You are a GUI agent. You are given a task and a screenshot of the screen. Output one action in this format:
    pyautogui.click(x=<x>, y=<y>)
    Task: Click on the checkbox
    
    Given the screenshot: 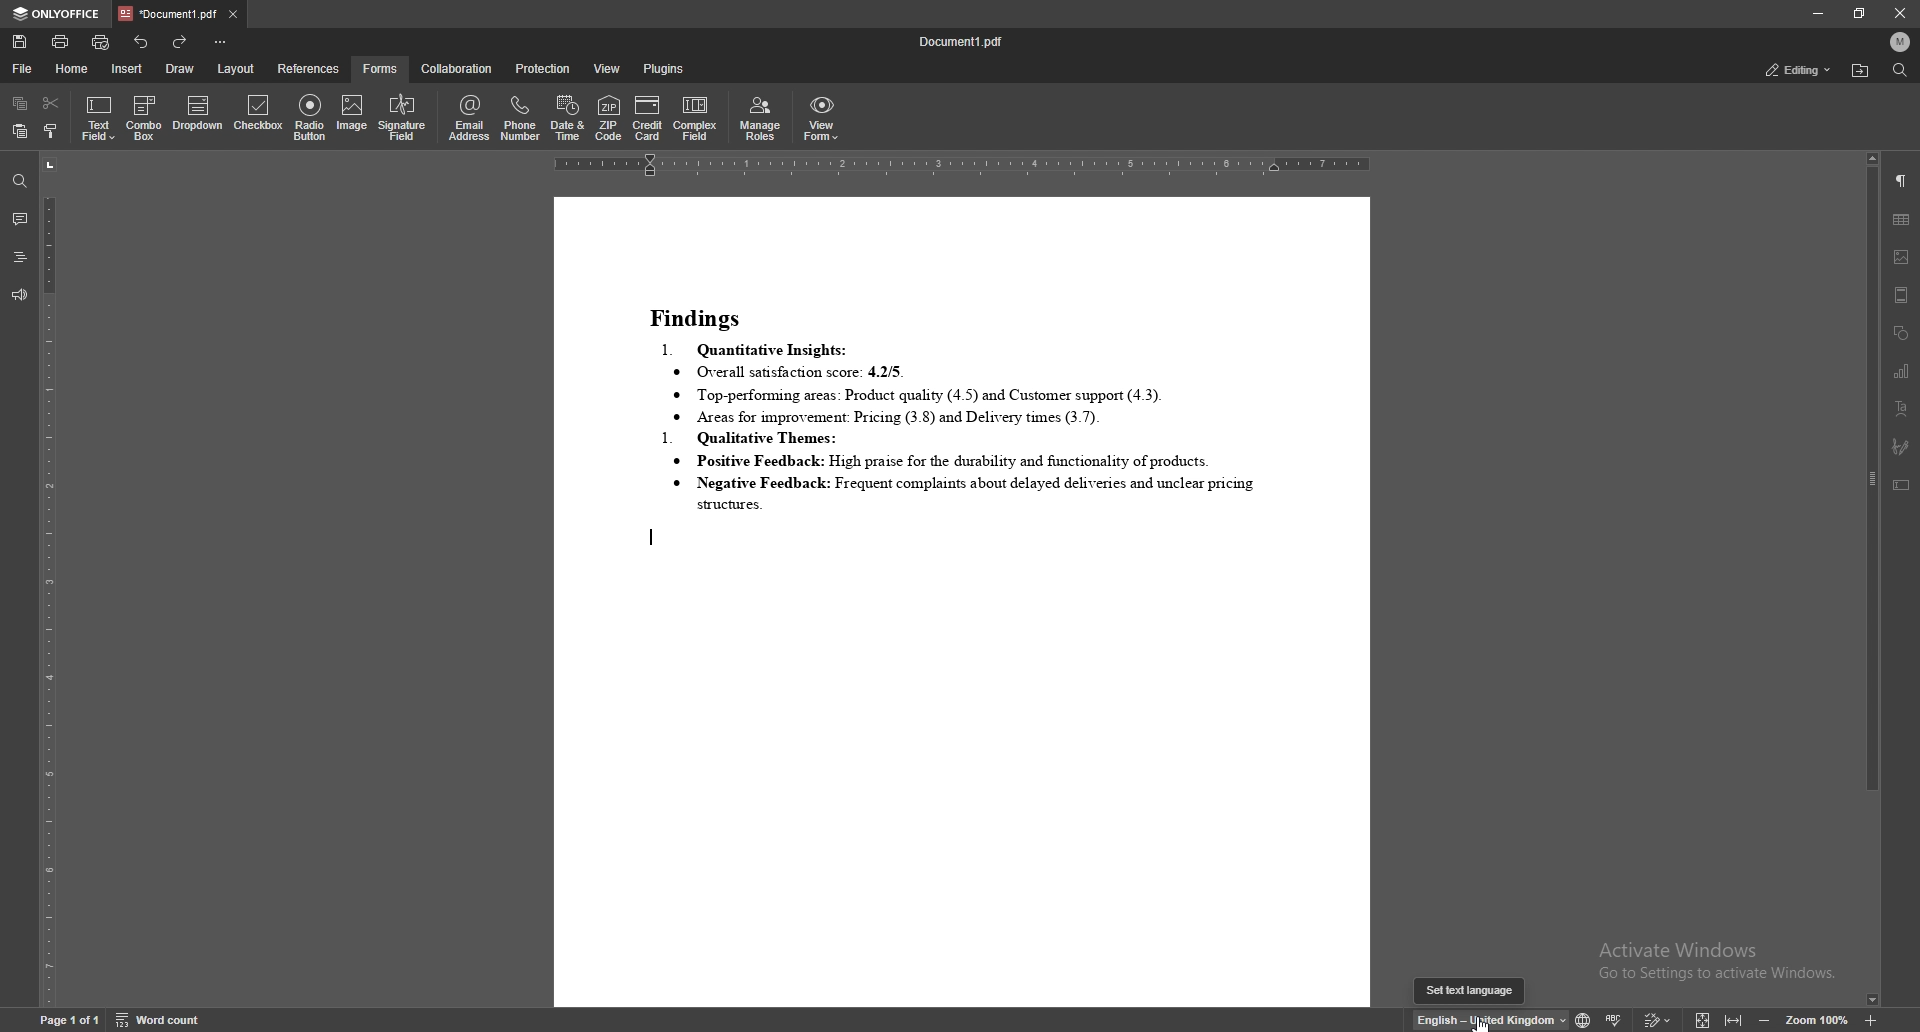 What is the action you would take?
    pyautogui.click(x=258, y=116)
    